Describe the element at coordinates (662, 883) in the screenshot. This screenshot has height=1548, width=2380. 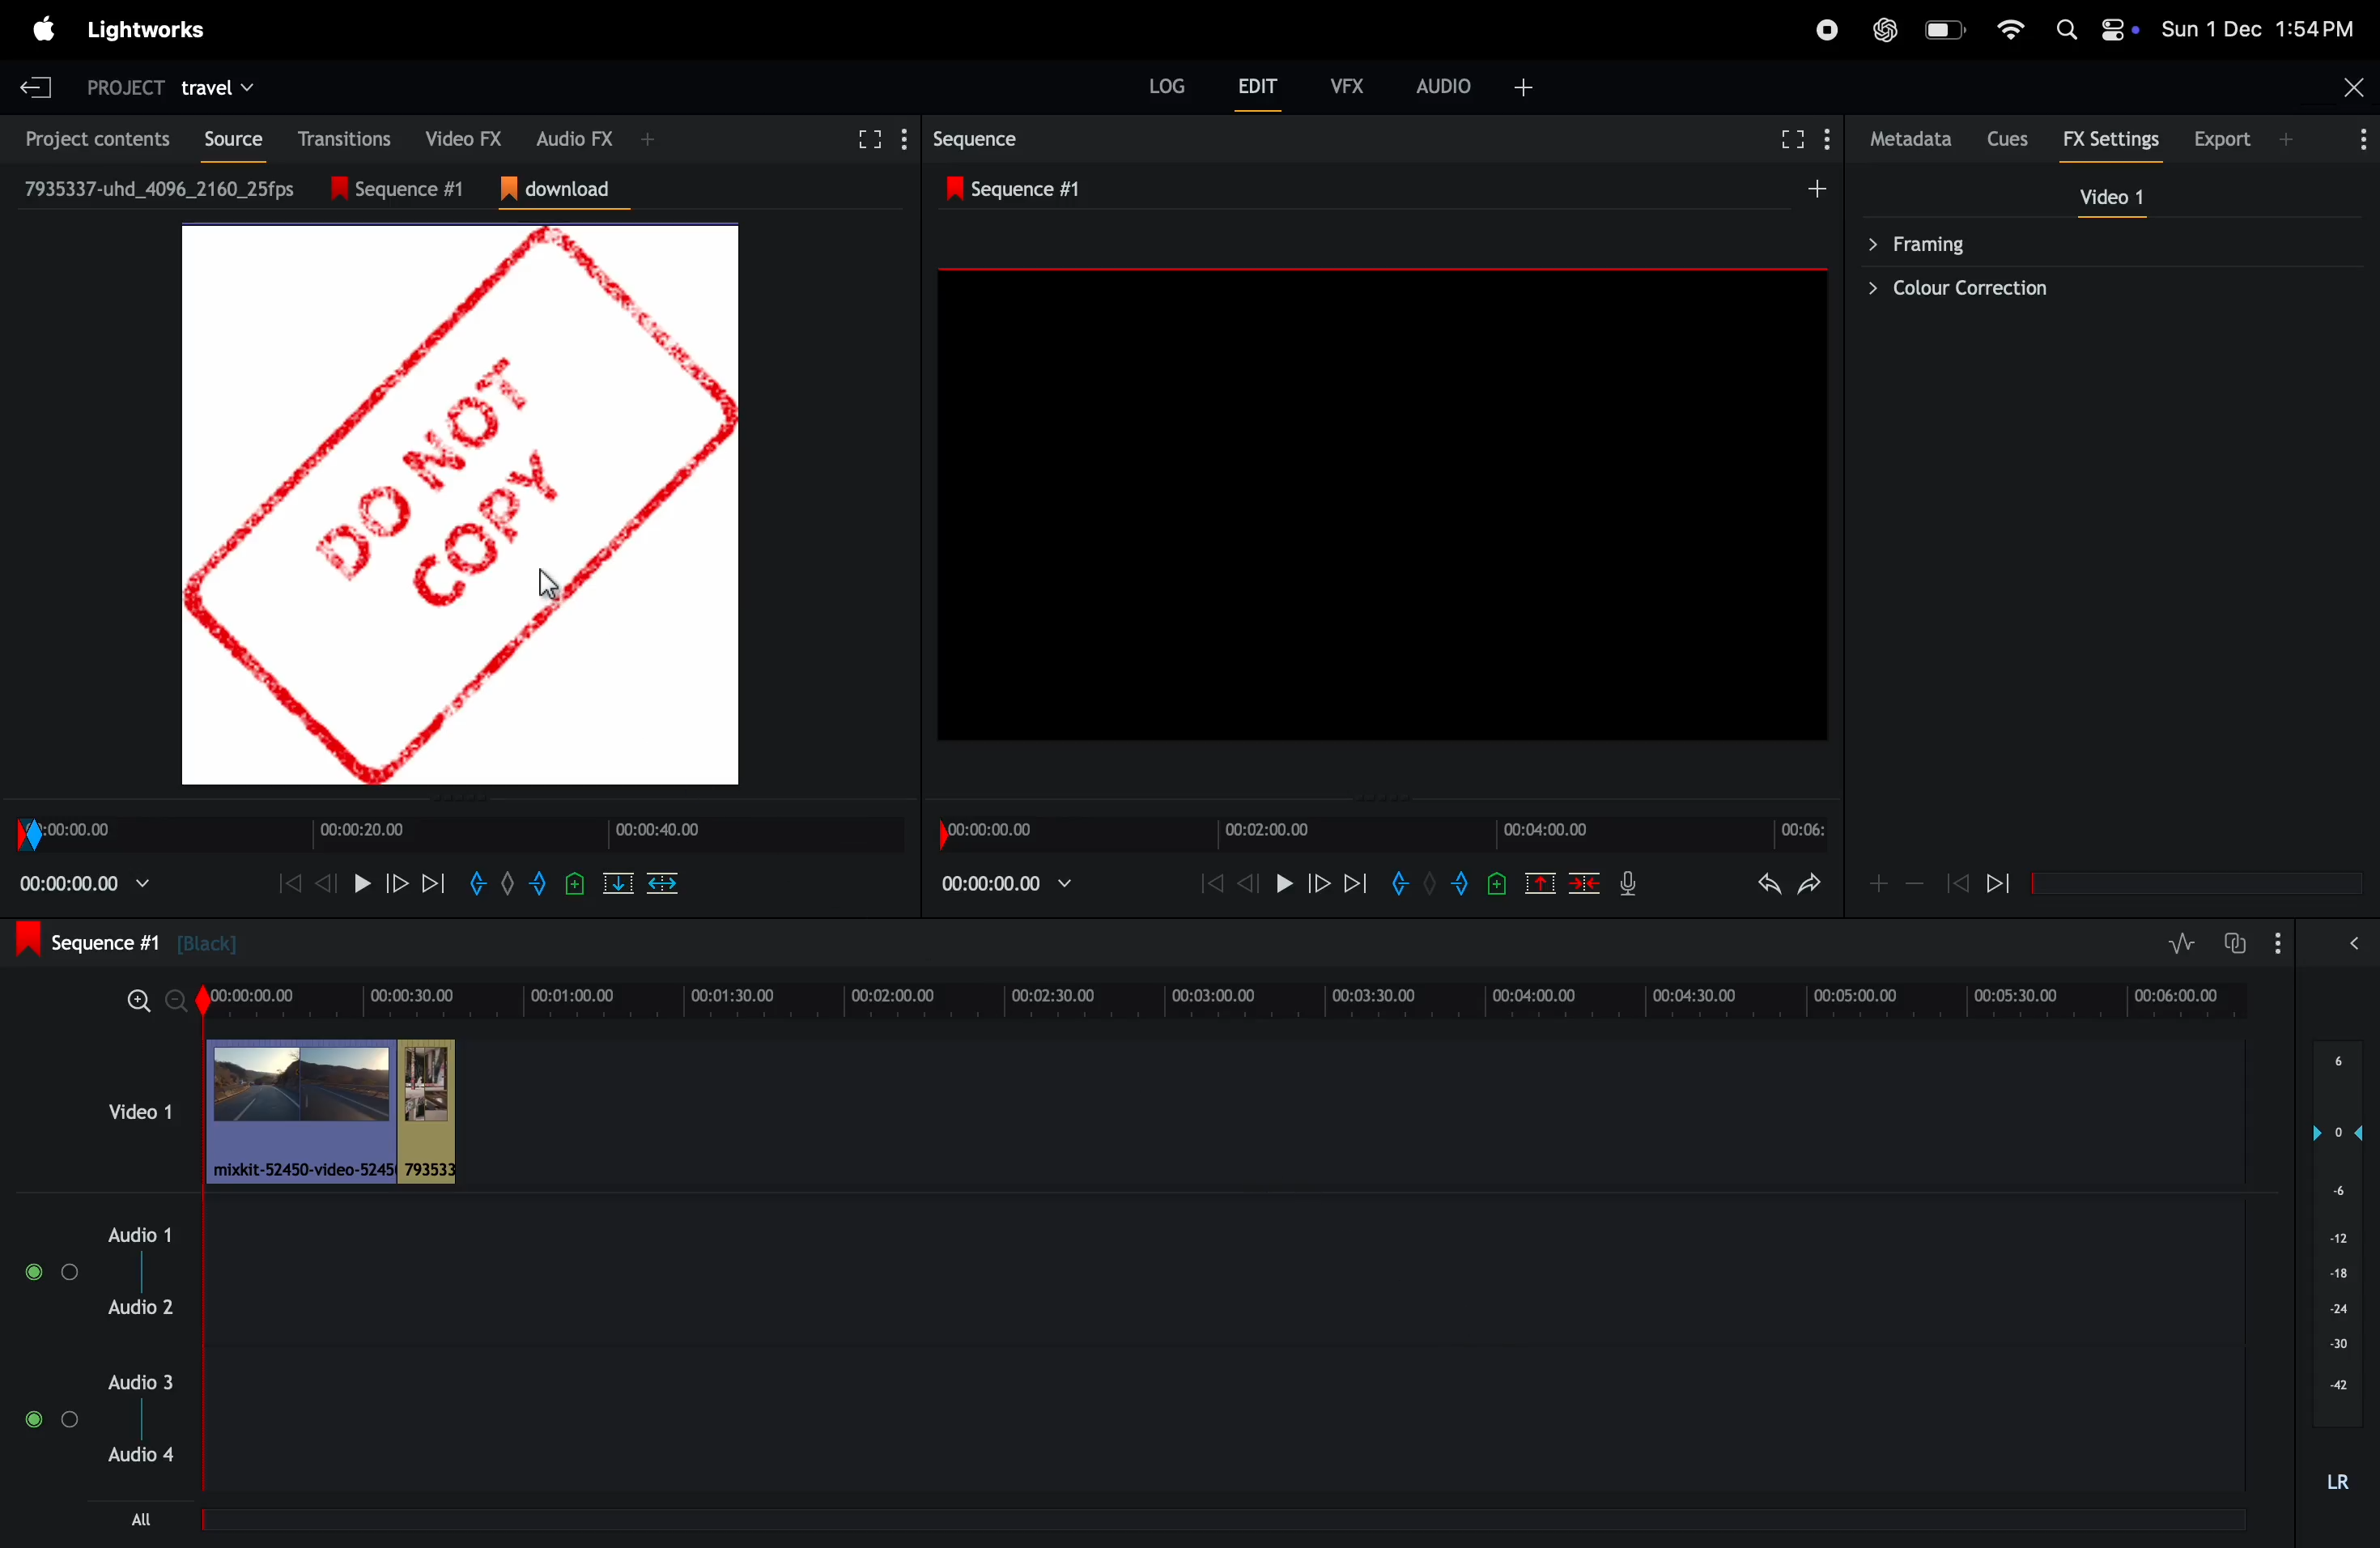
I see `delete` at that location.